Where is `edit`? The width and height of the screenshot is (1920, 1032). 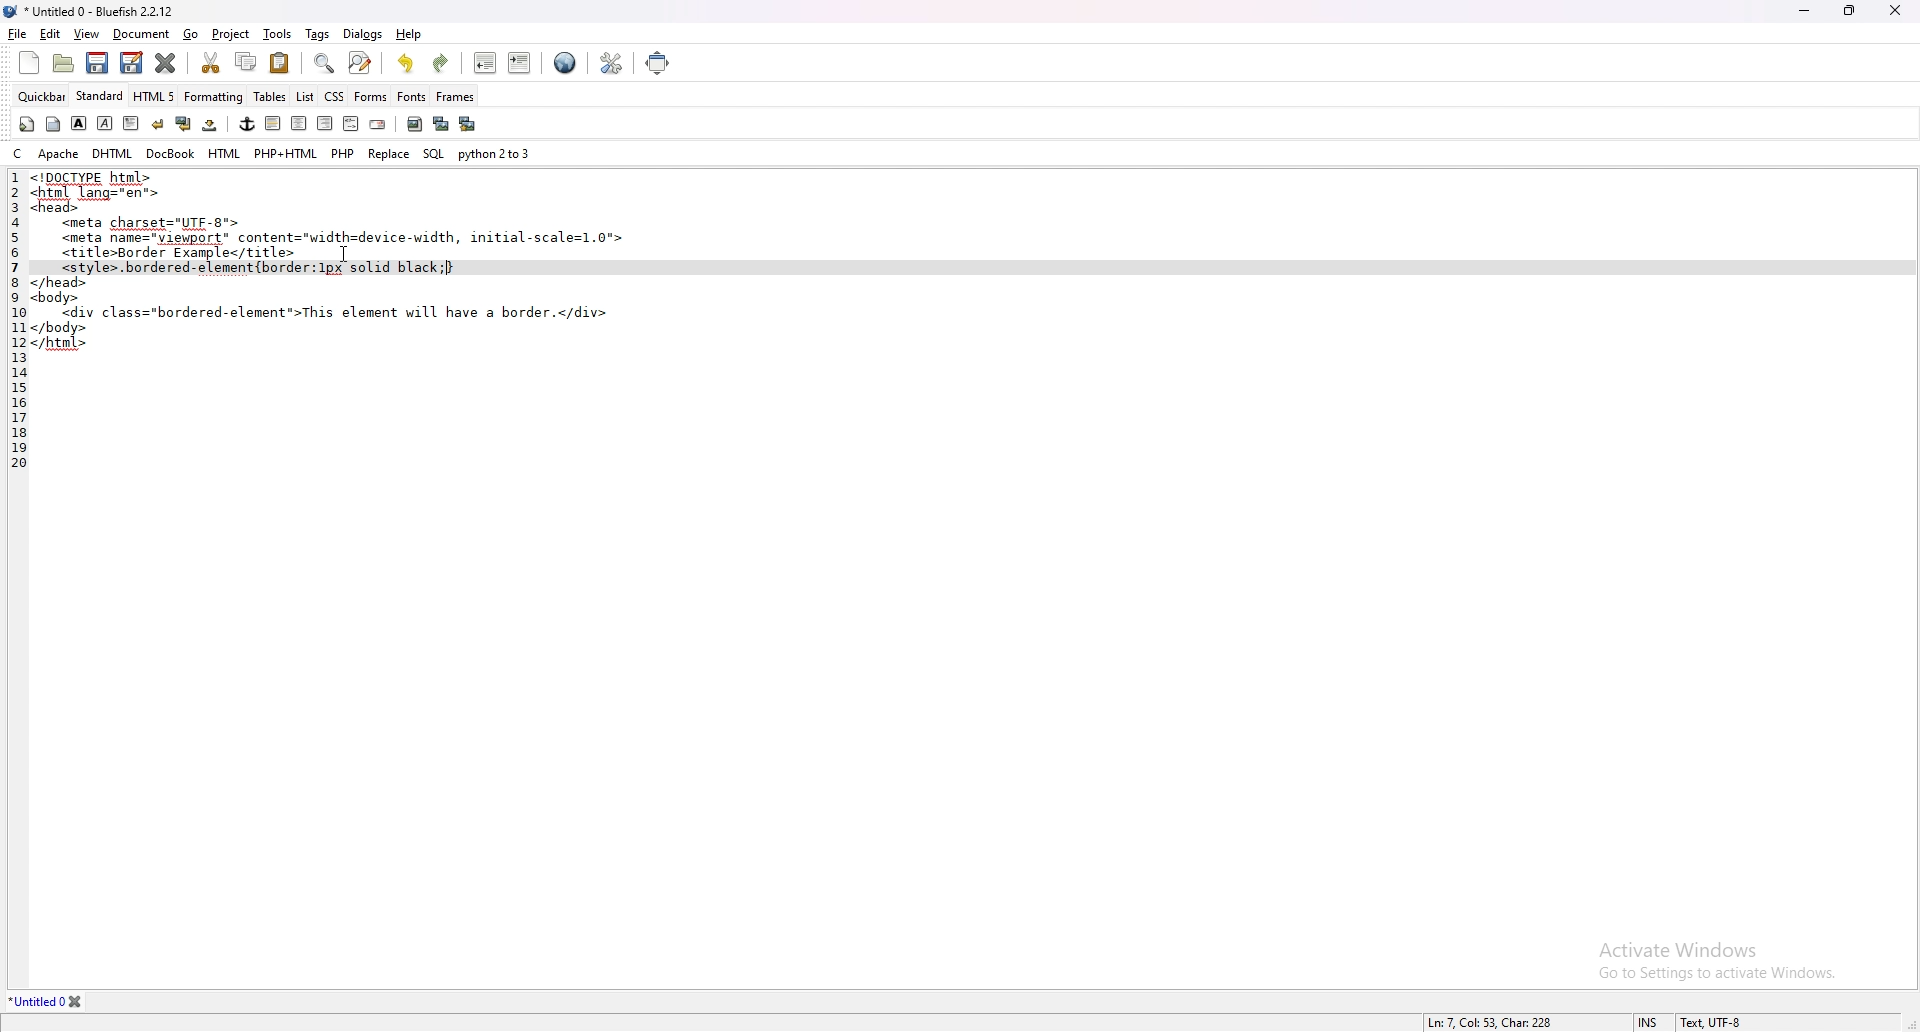 edit is located at coordinates (50, 35).